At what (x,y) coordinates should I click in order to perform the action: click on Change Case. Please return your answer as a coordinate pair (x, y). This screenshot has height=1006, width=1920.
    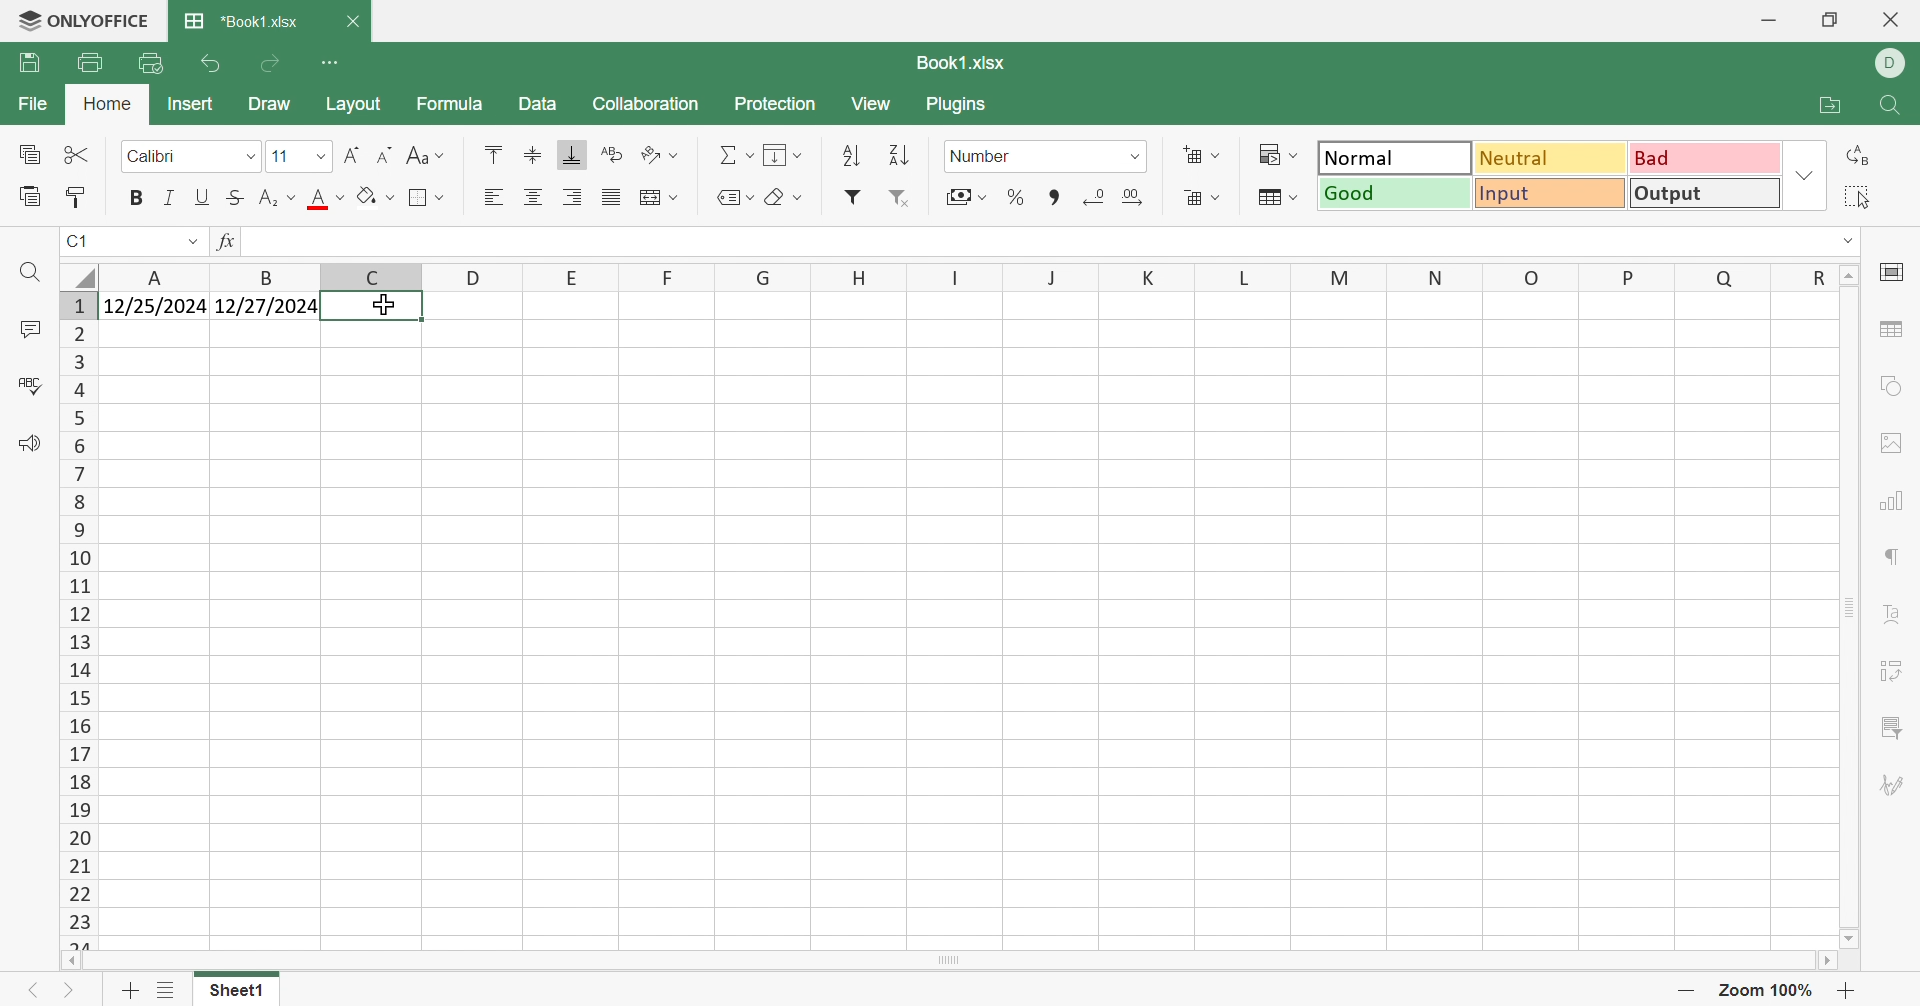
    Looking at the image, I should click on (427, 157).